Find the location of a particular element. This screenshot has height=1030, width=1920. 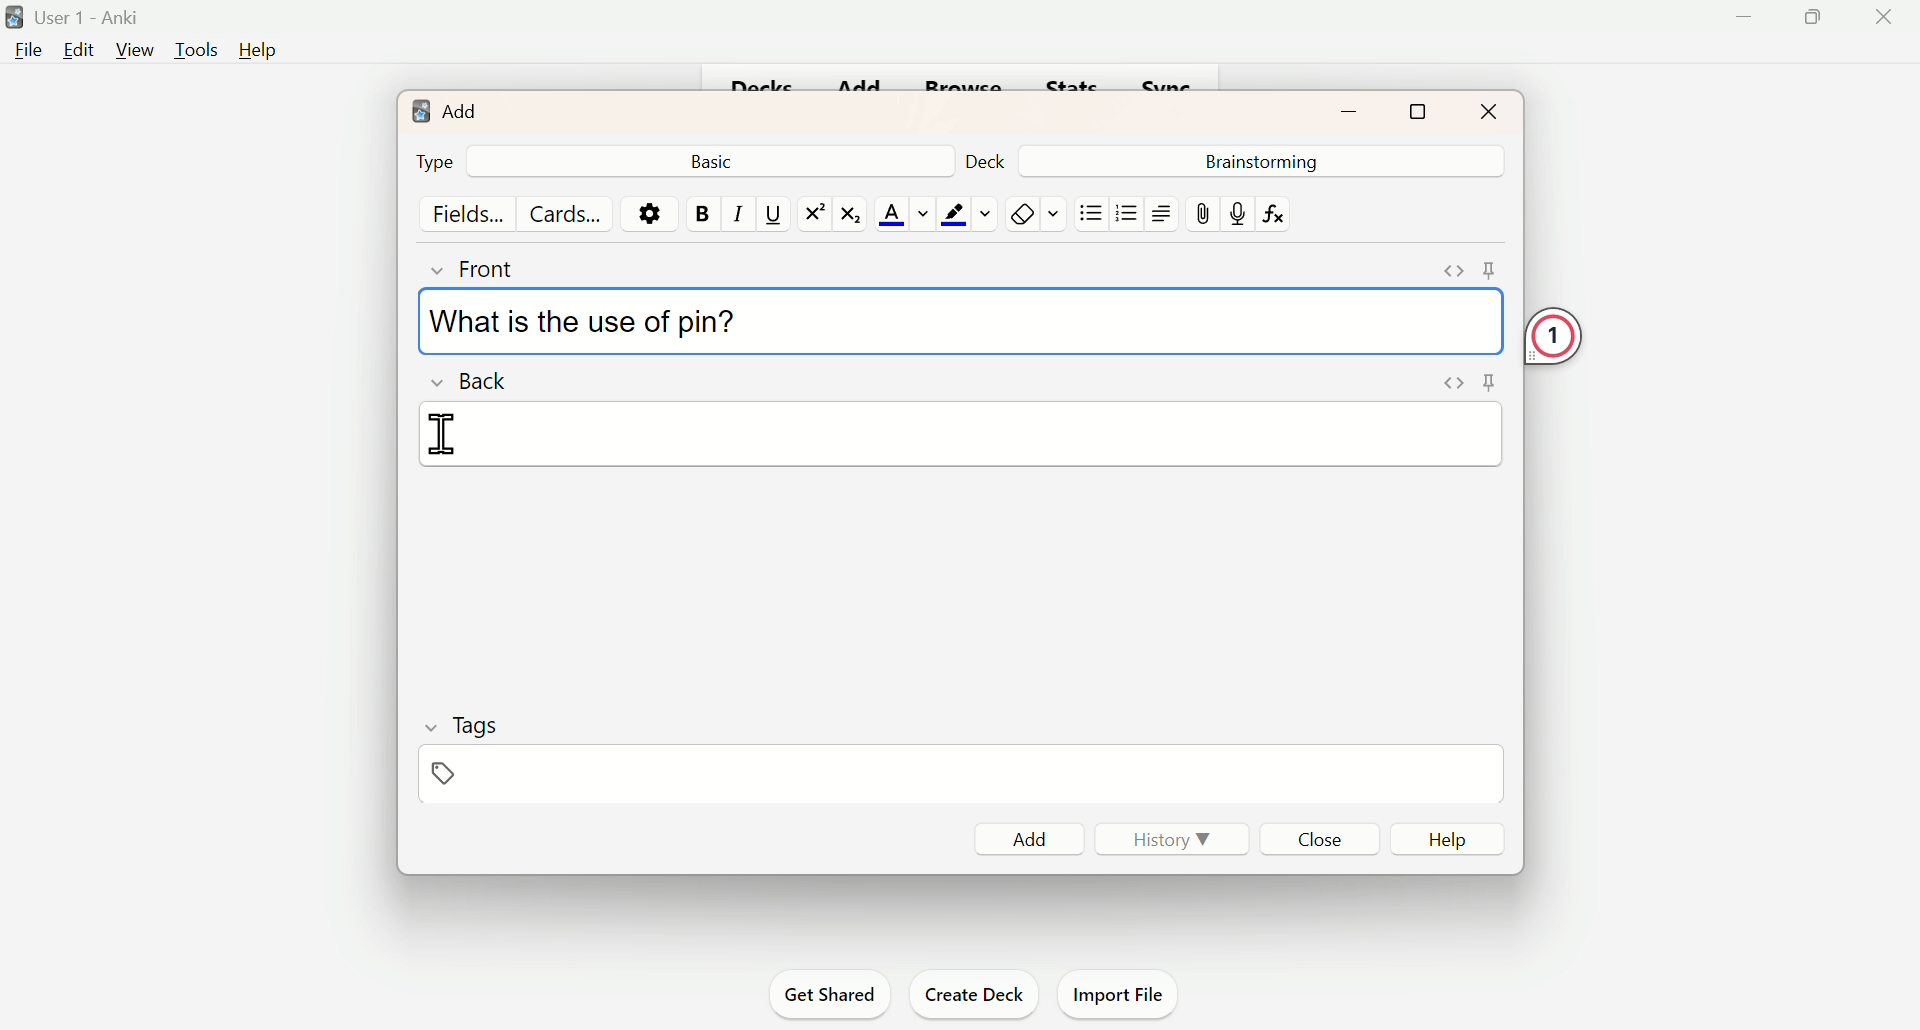

 is located at coordinates (1495, 111).